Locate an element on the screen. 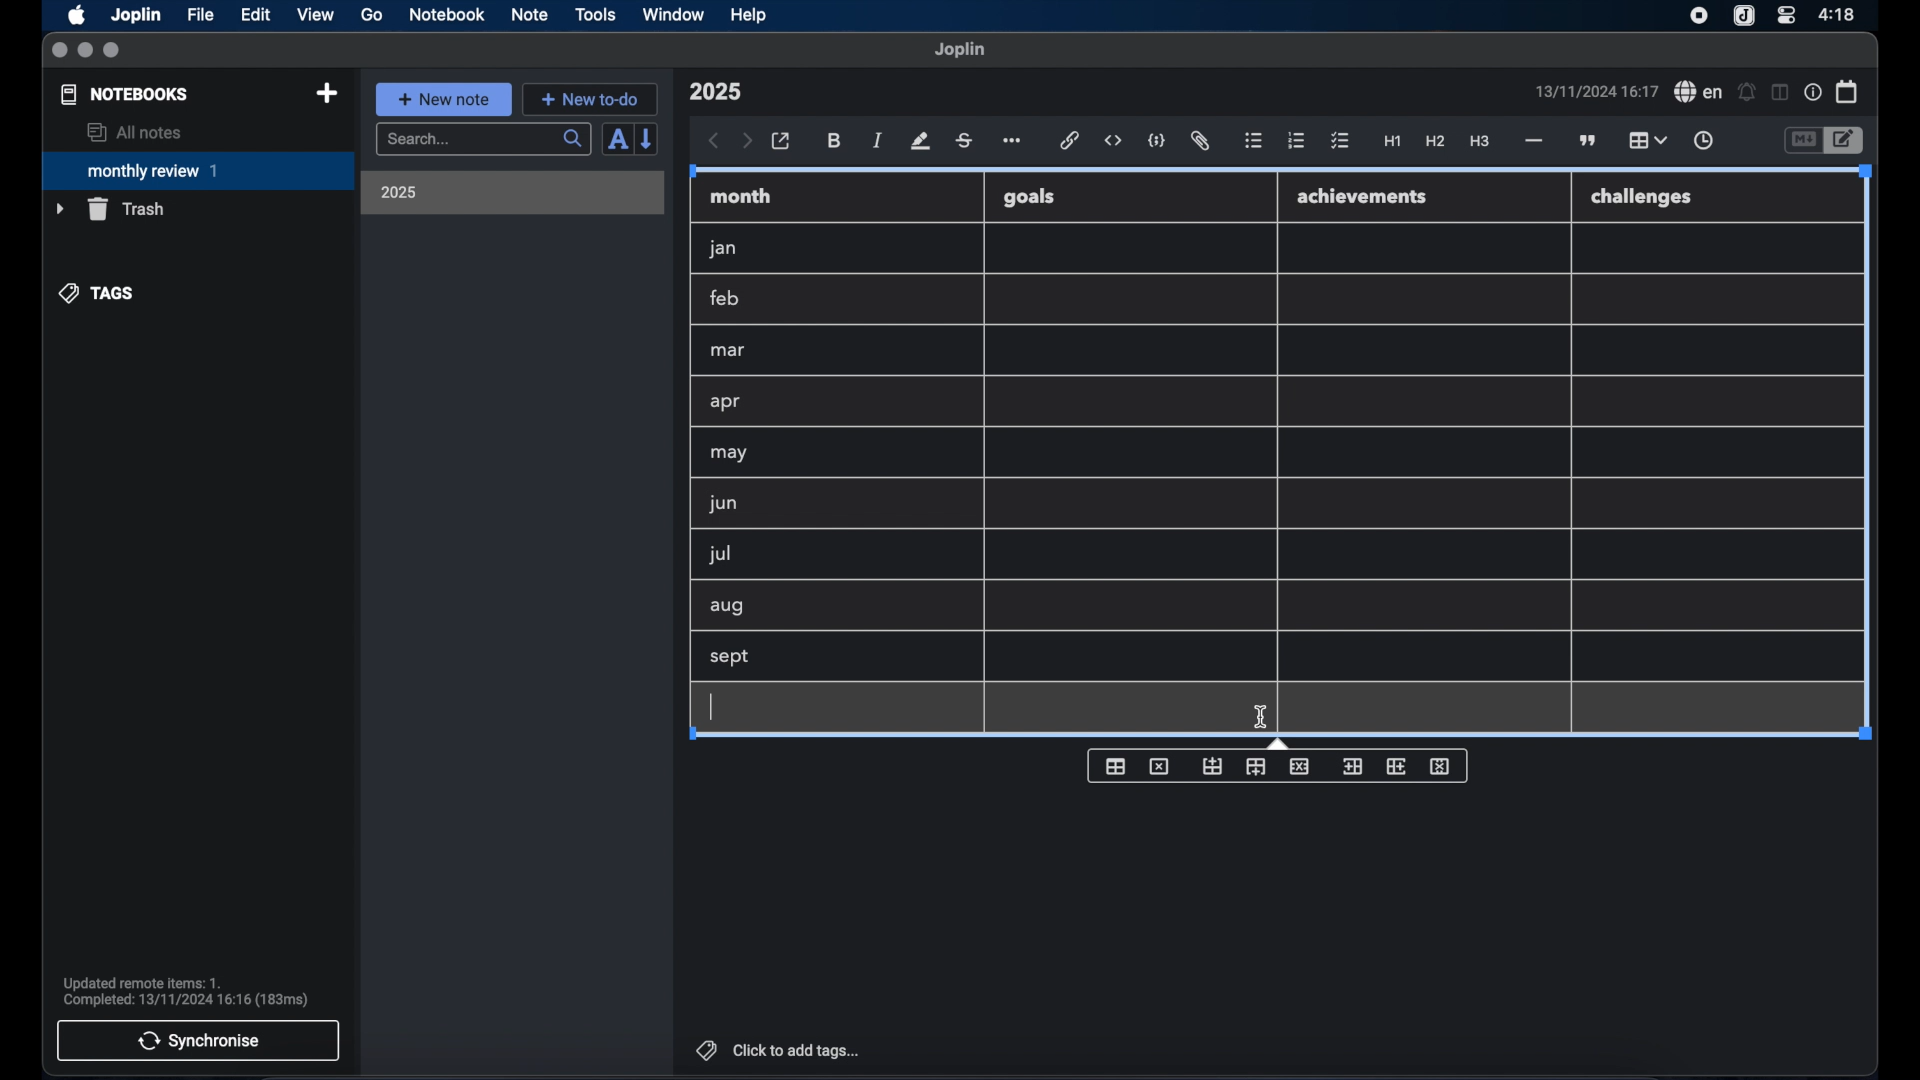 The width and height of the screenshot is (1920, 1080). joplin icon is located at coordinates (1742, 17).